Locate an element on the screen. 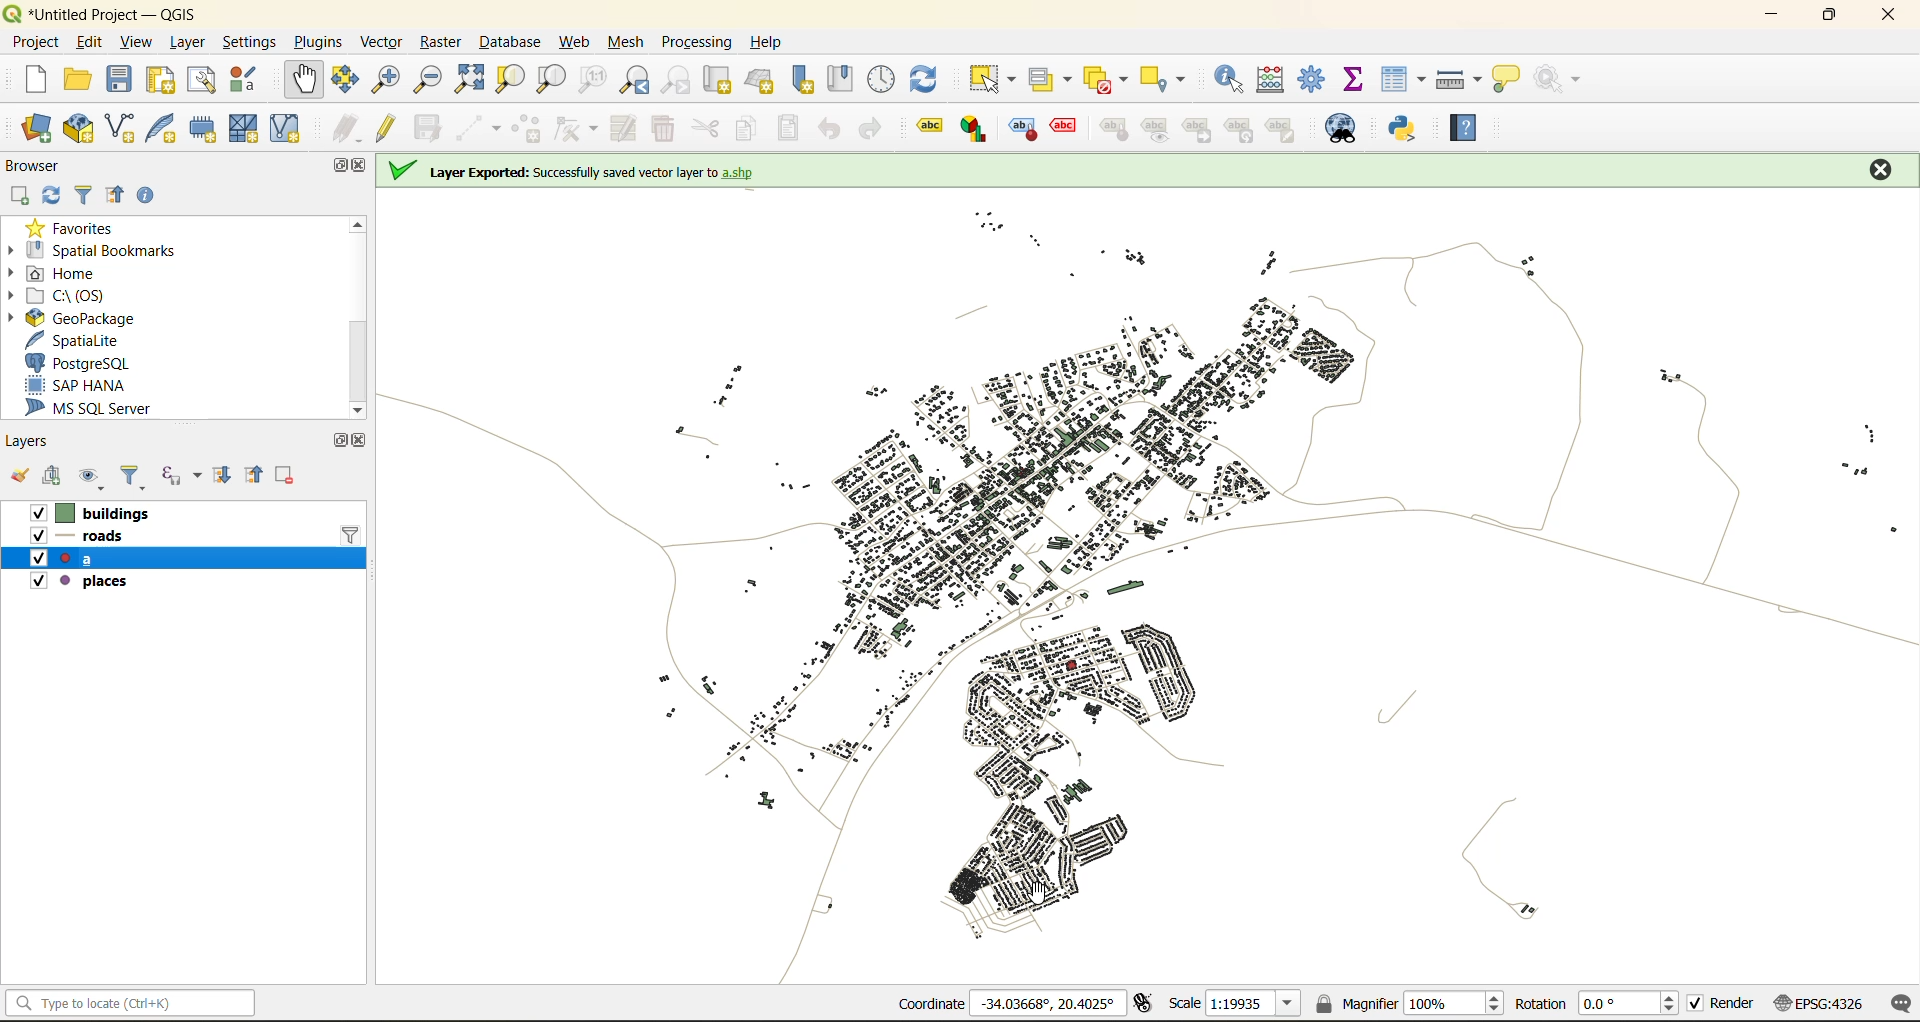  favorites is located at coordinates (78, 228).